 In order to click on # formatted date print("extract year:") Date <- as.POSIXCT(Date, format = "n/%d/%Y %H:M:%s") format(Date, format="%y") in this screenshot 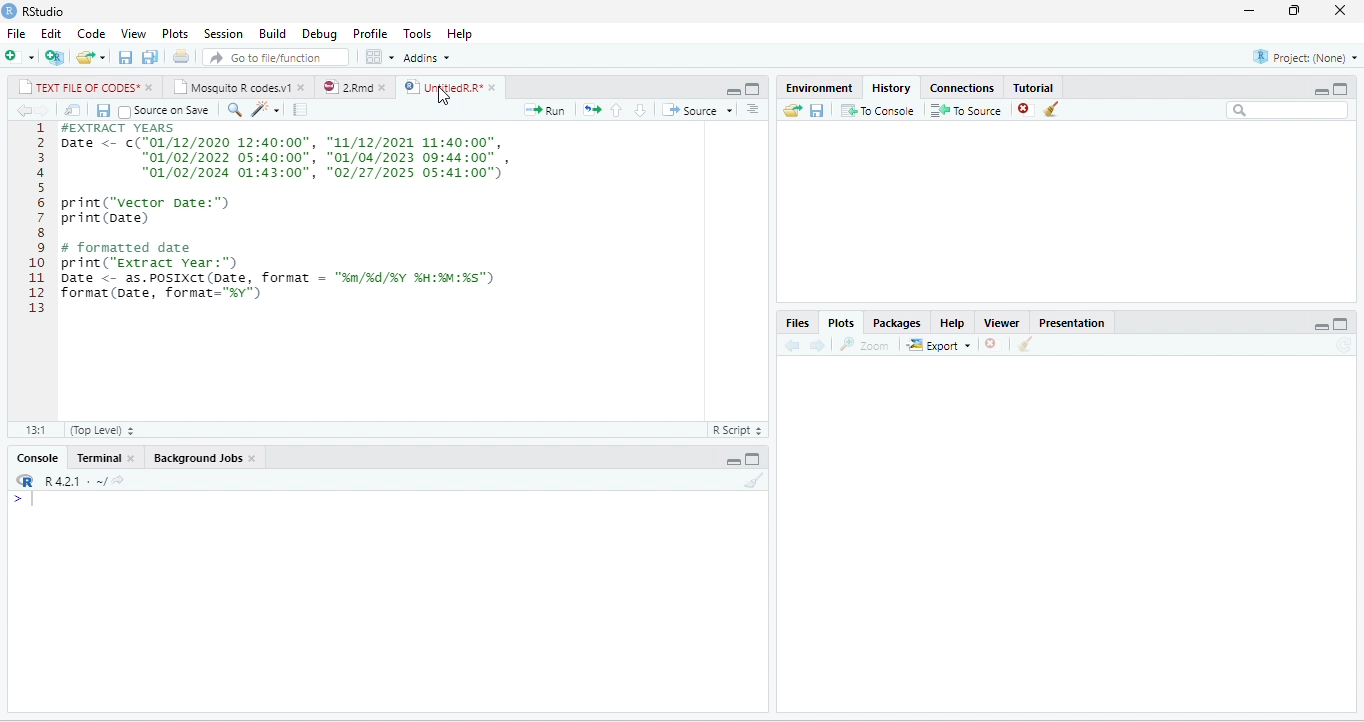, I will do `click(277, 270)`.